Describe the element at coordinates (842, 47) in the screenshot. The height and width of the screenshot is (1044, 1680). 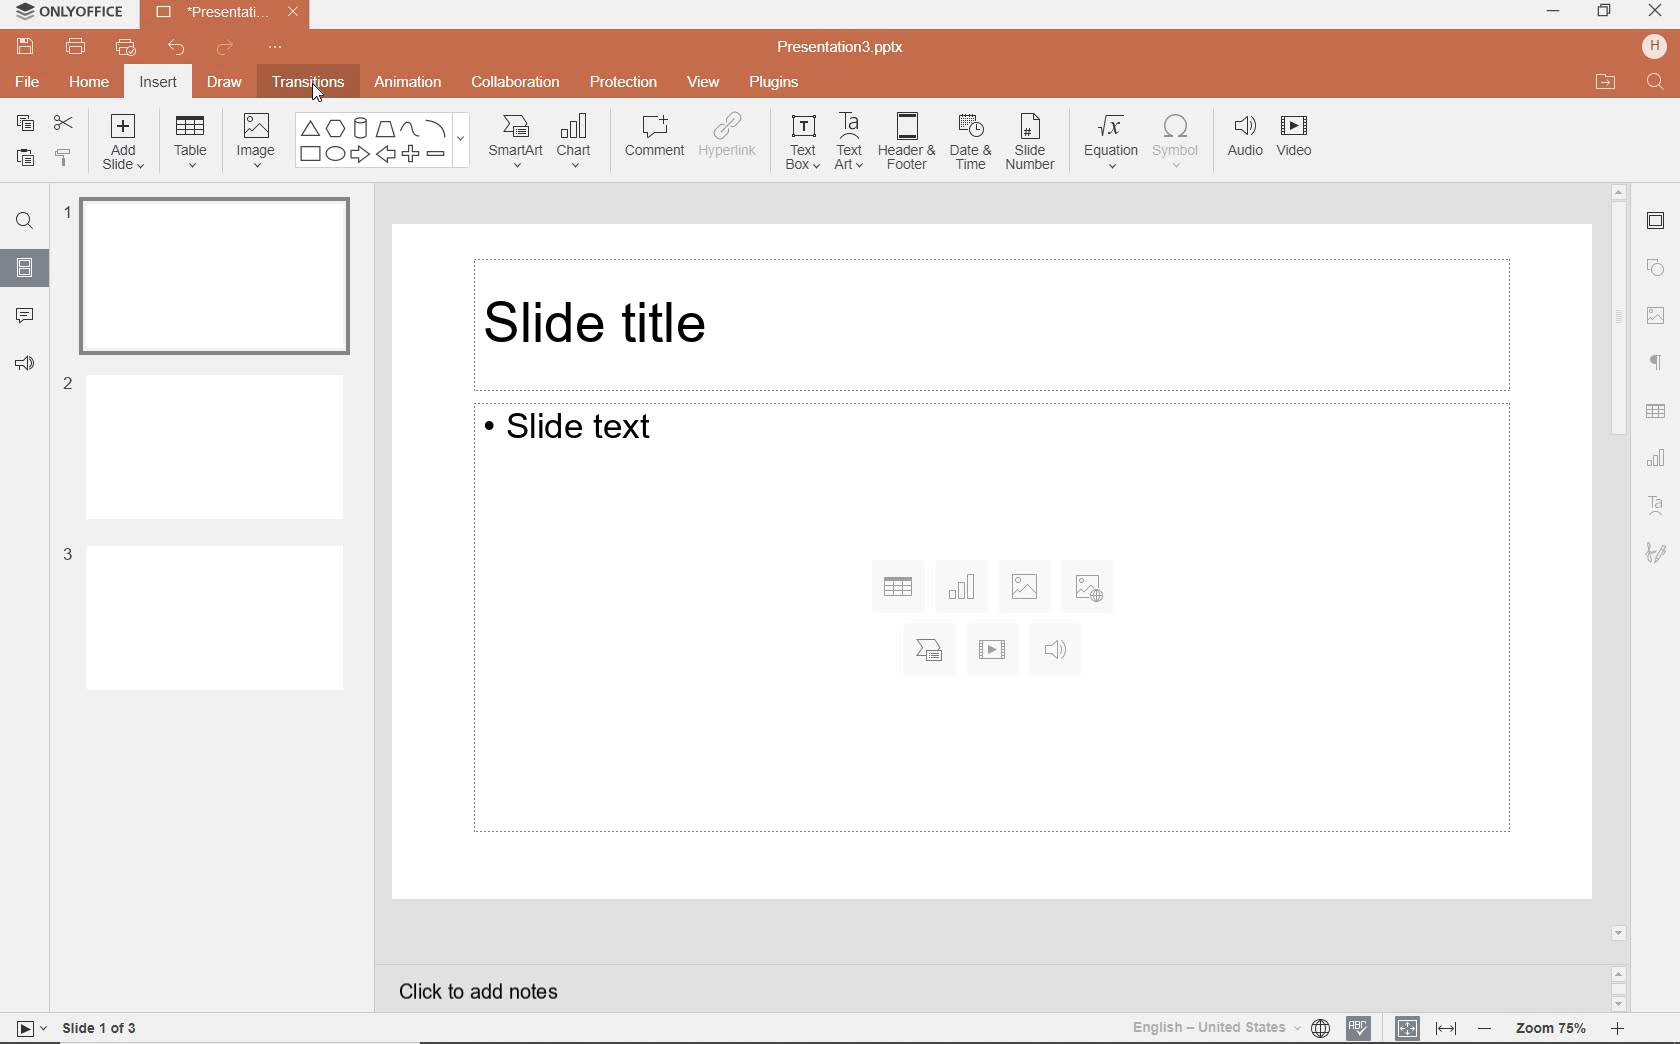
I see `Presentation3.pptx` at that location.